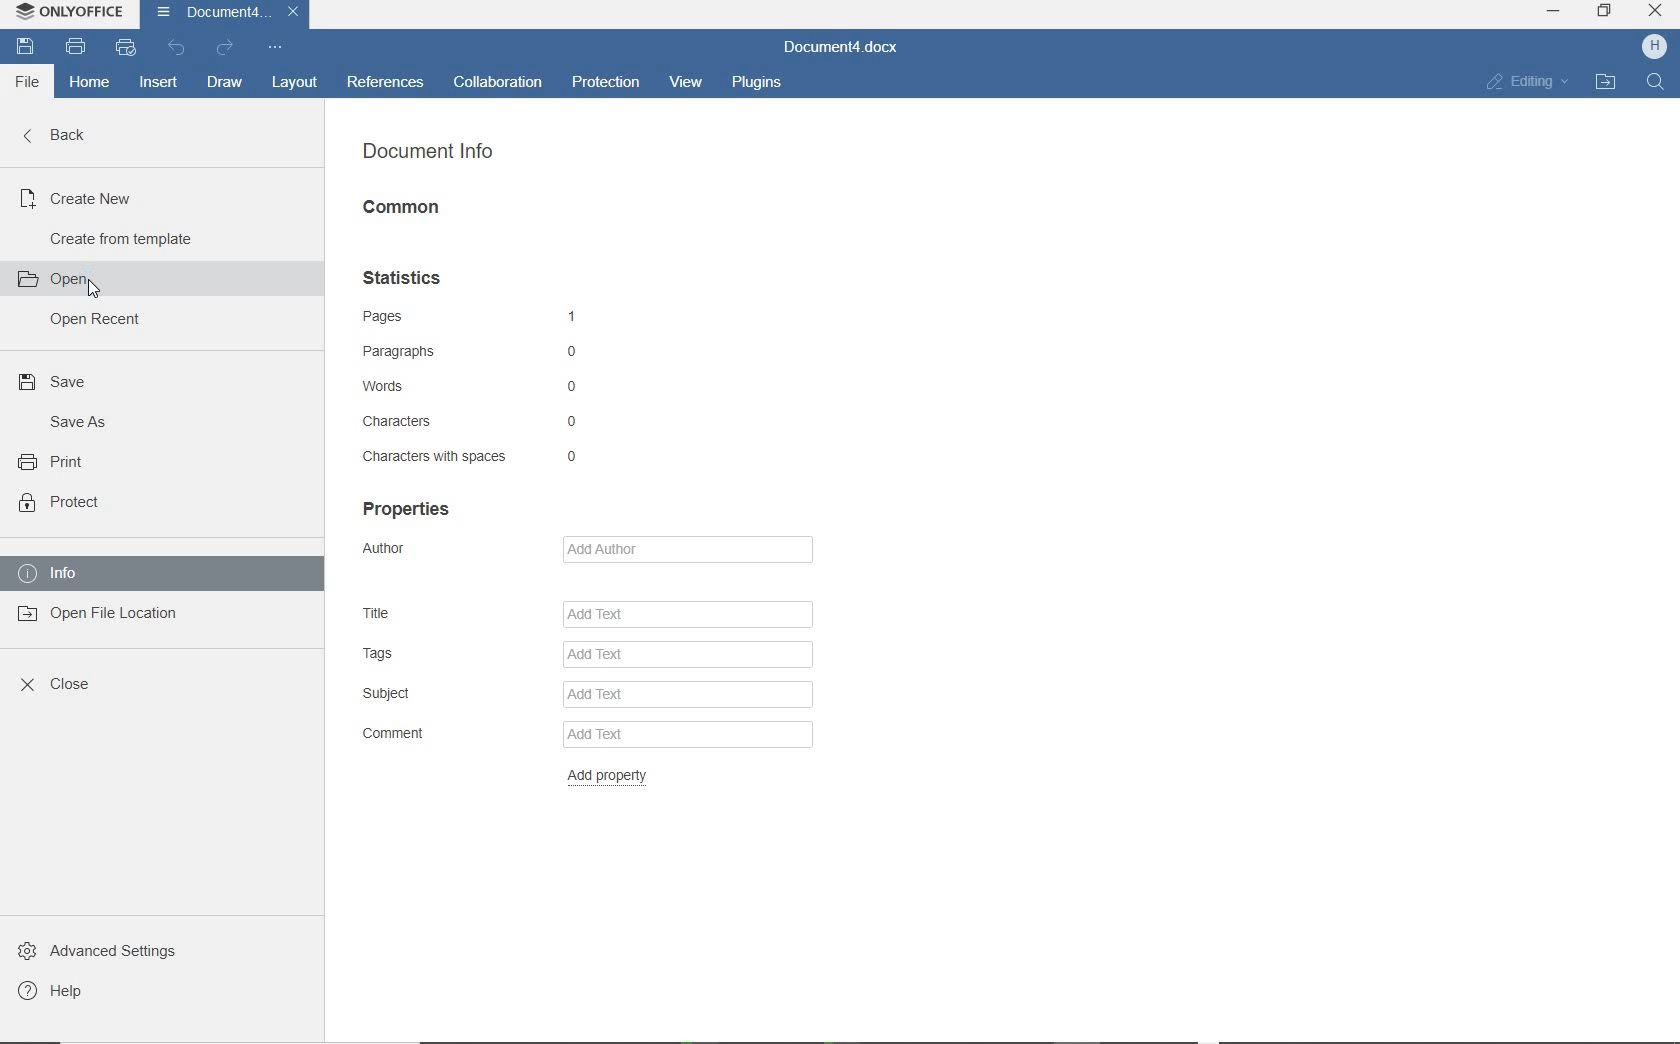 This screenshot has width=1680, height=1044. Describe the element at coordinates (64, 277) in the screenshot. I see `open` at that location.